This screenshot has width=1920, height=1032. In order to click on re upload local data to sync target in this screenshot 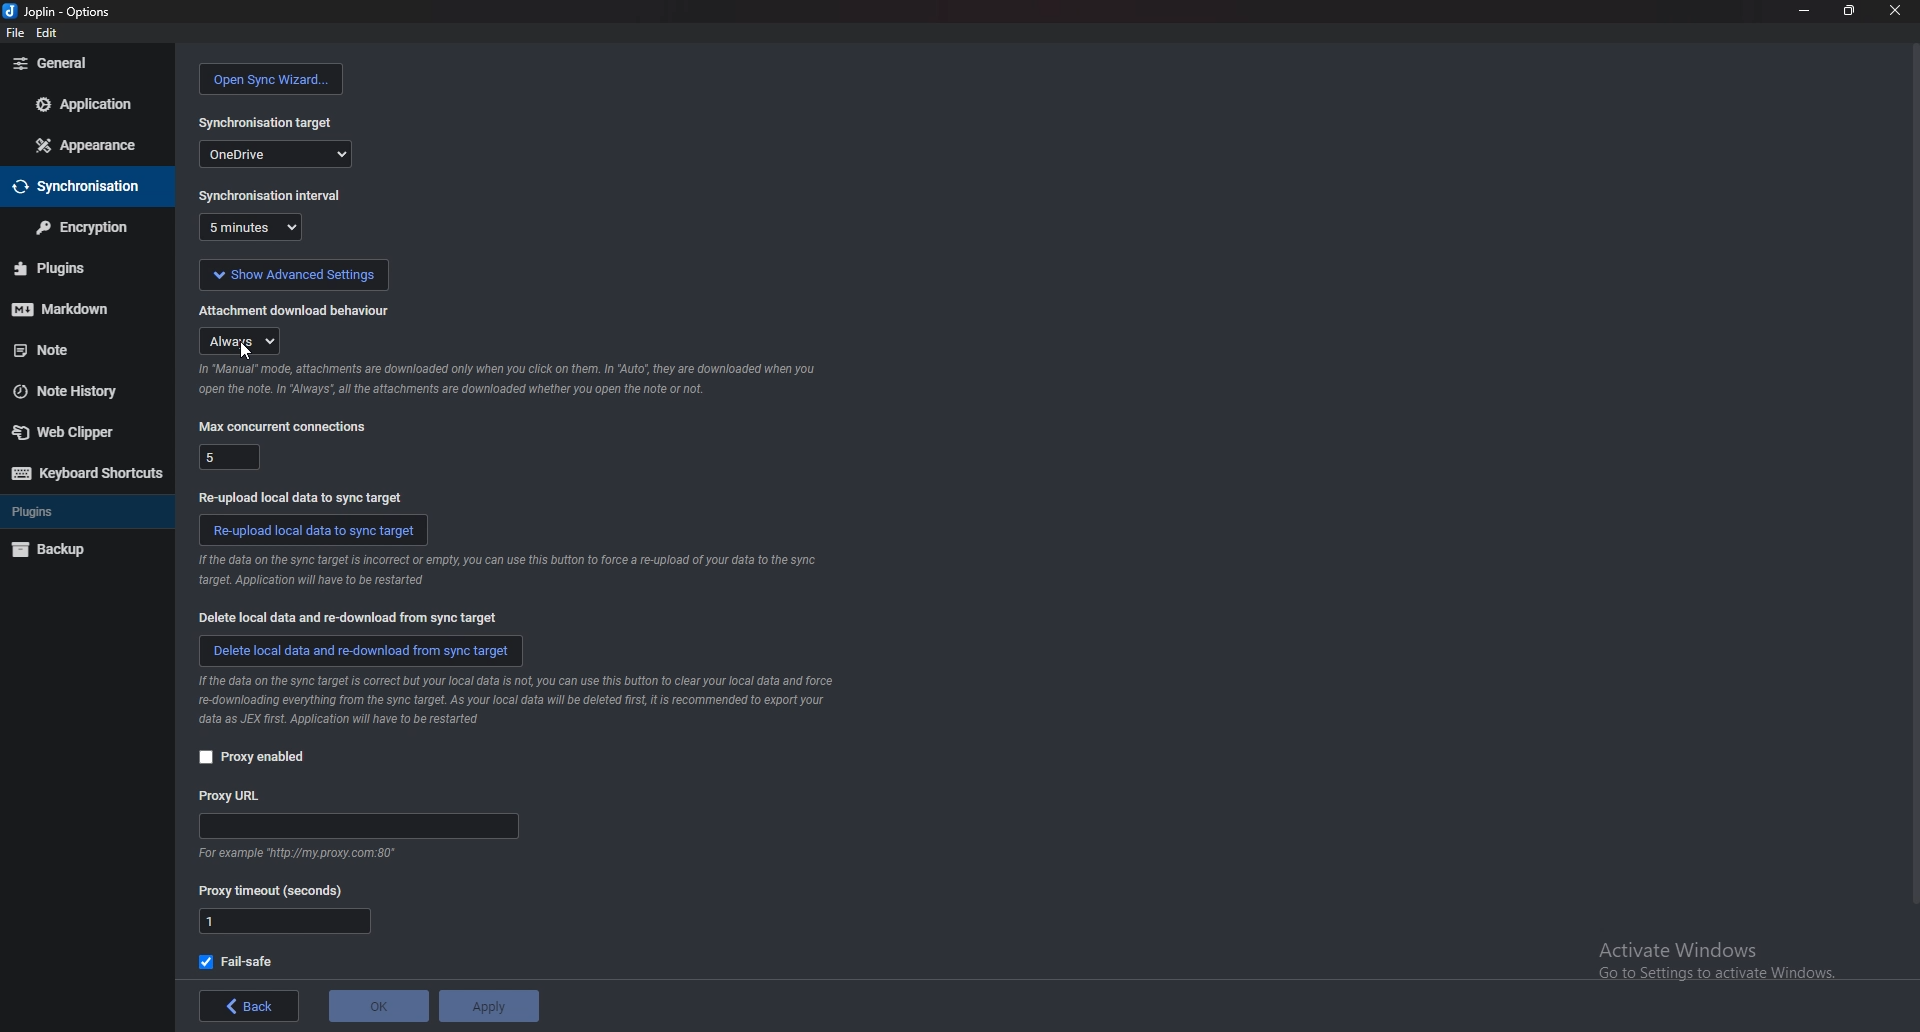, I will do `click(308, 497)`.